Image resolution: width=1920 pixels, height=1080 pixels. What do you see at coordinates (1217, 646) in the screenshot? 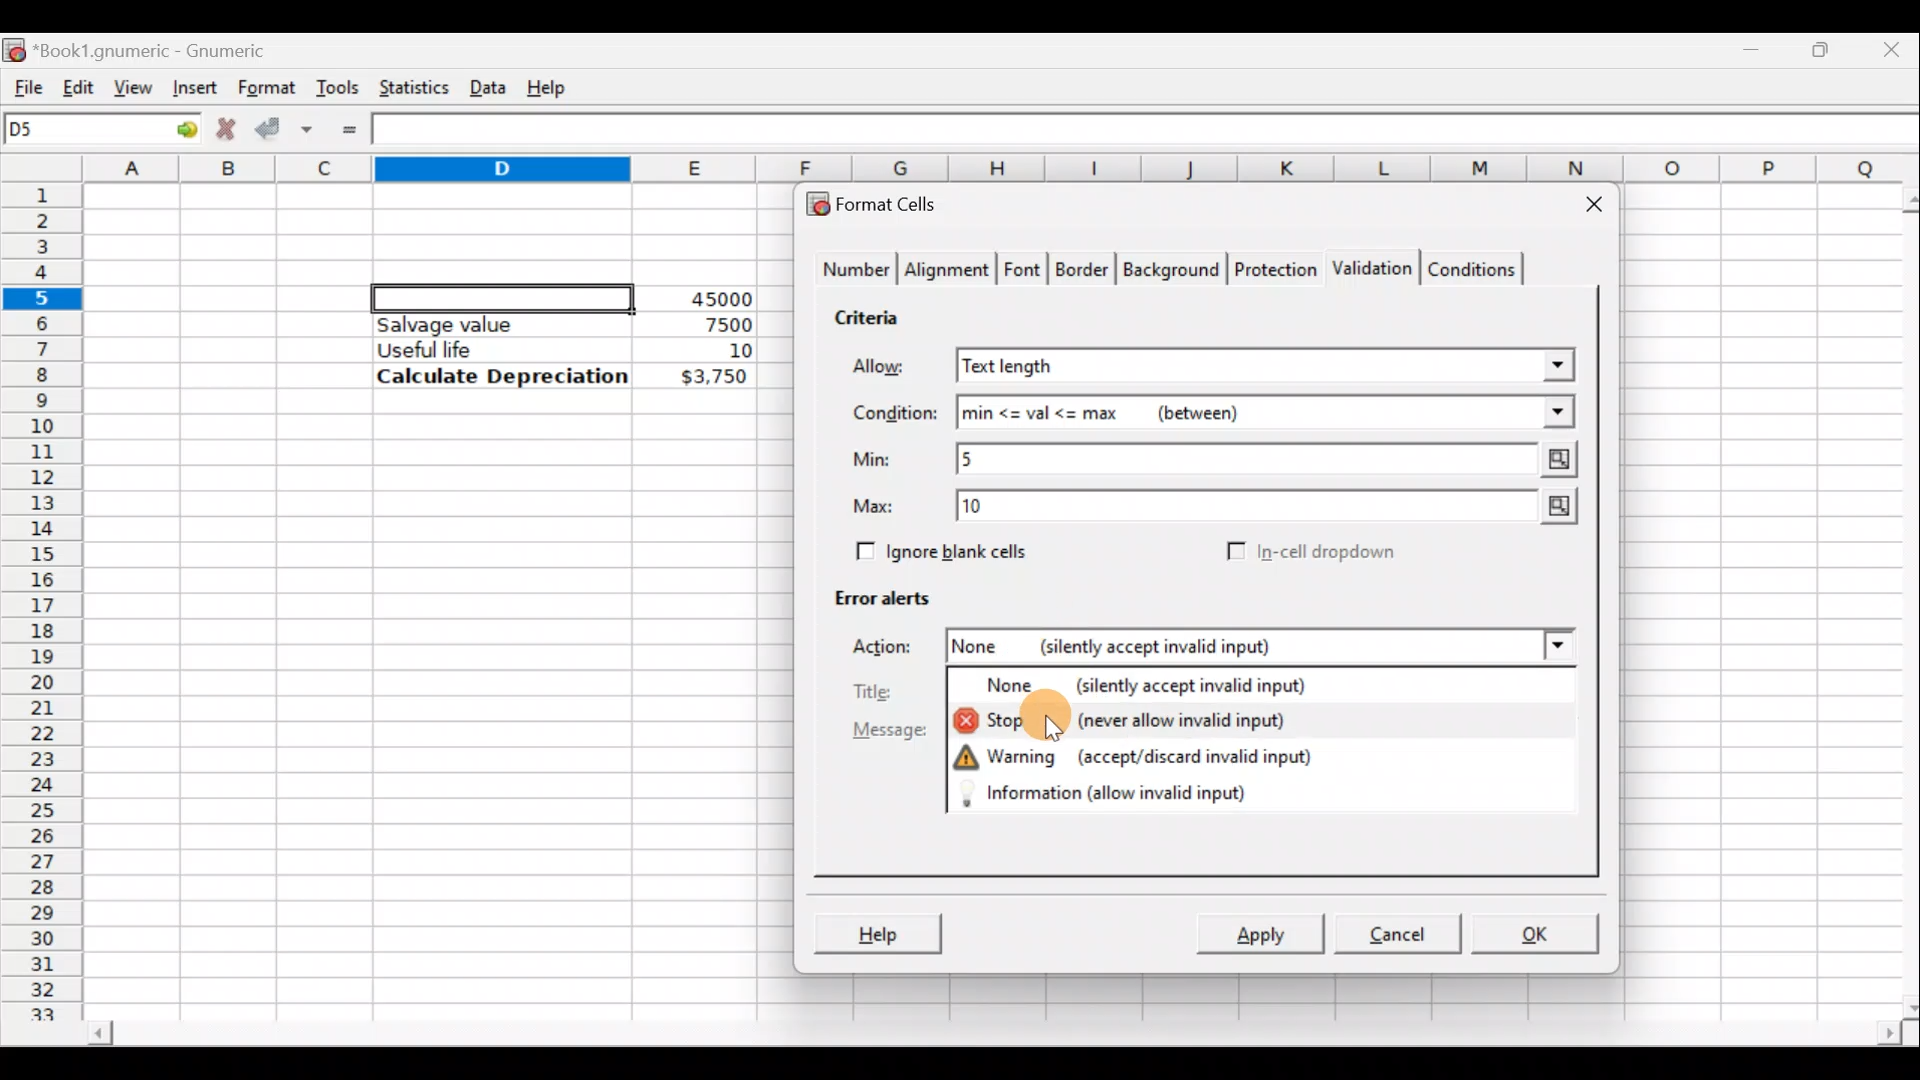
I see `None (silently accept invalid input)` at bounding box center [1217, 646].